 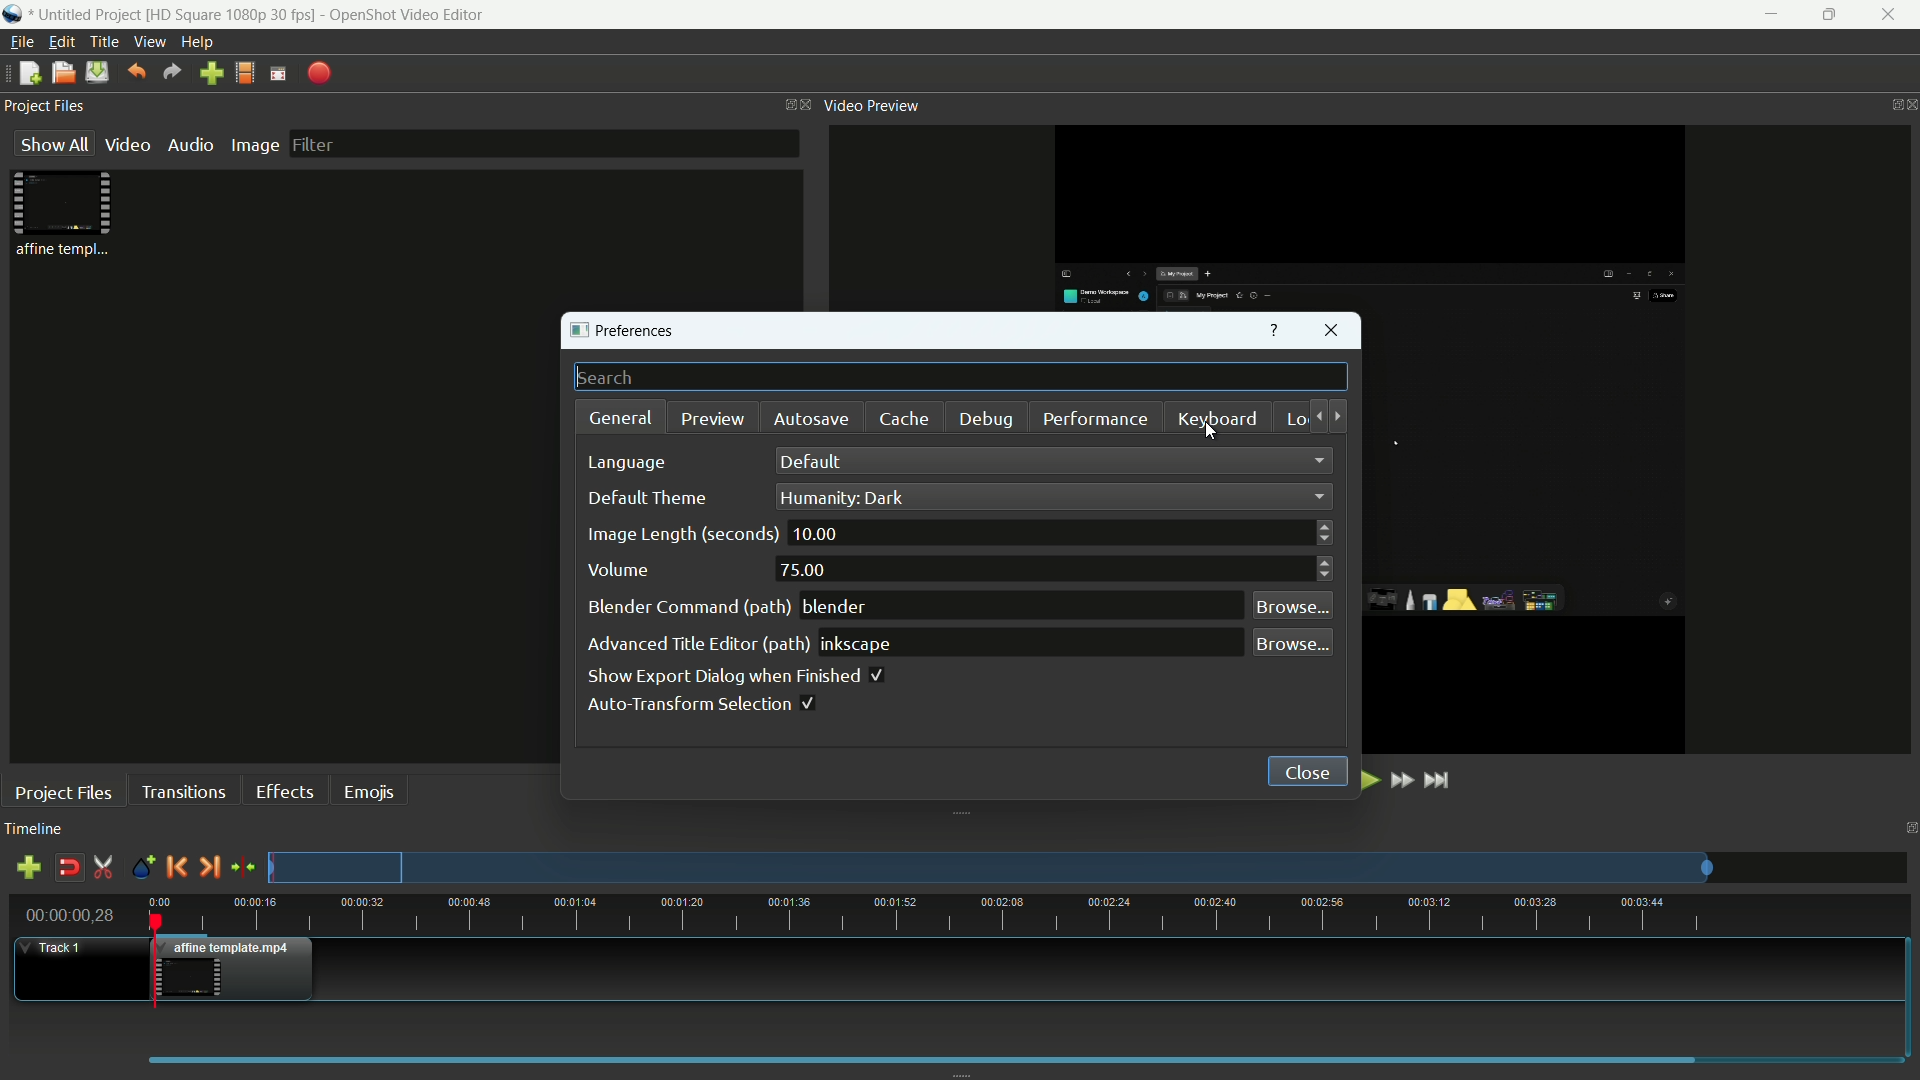 What do you see at coordinates (233, 14) in the screenshot?
I see `profile` at bounding box center [233, 14].